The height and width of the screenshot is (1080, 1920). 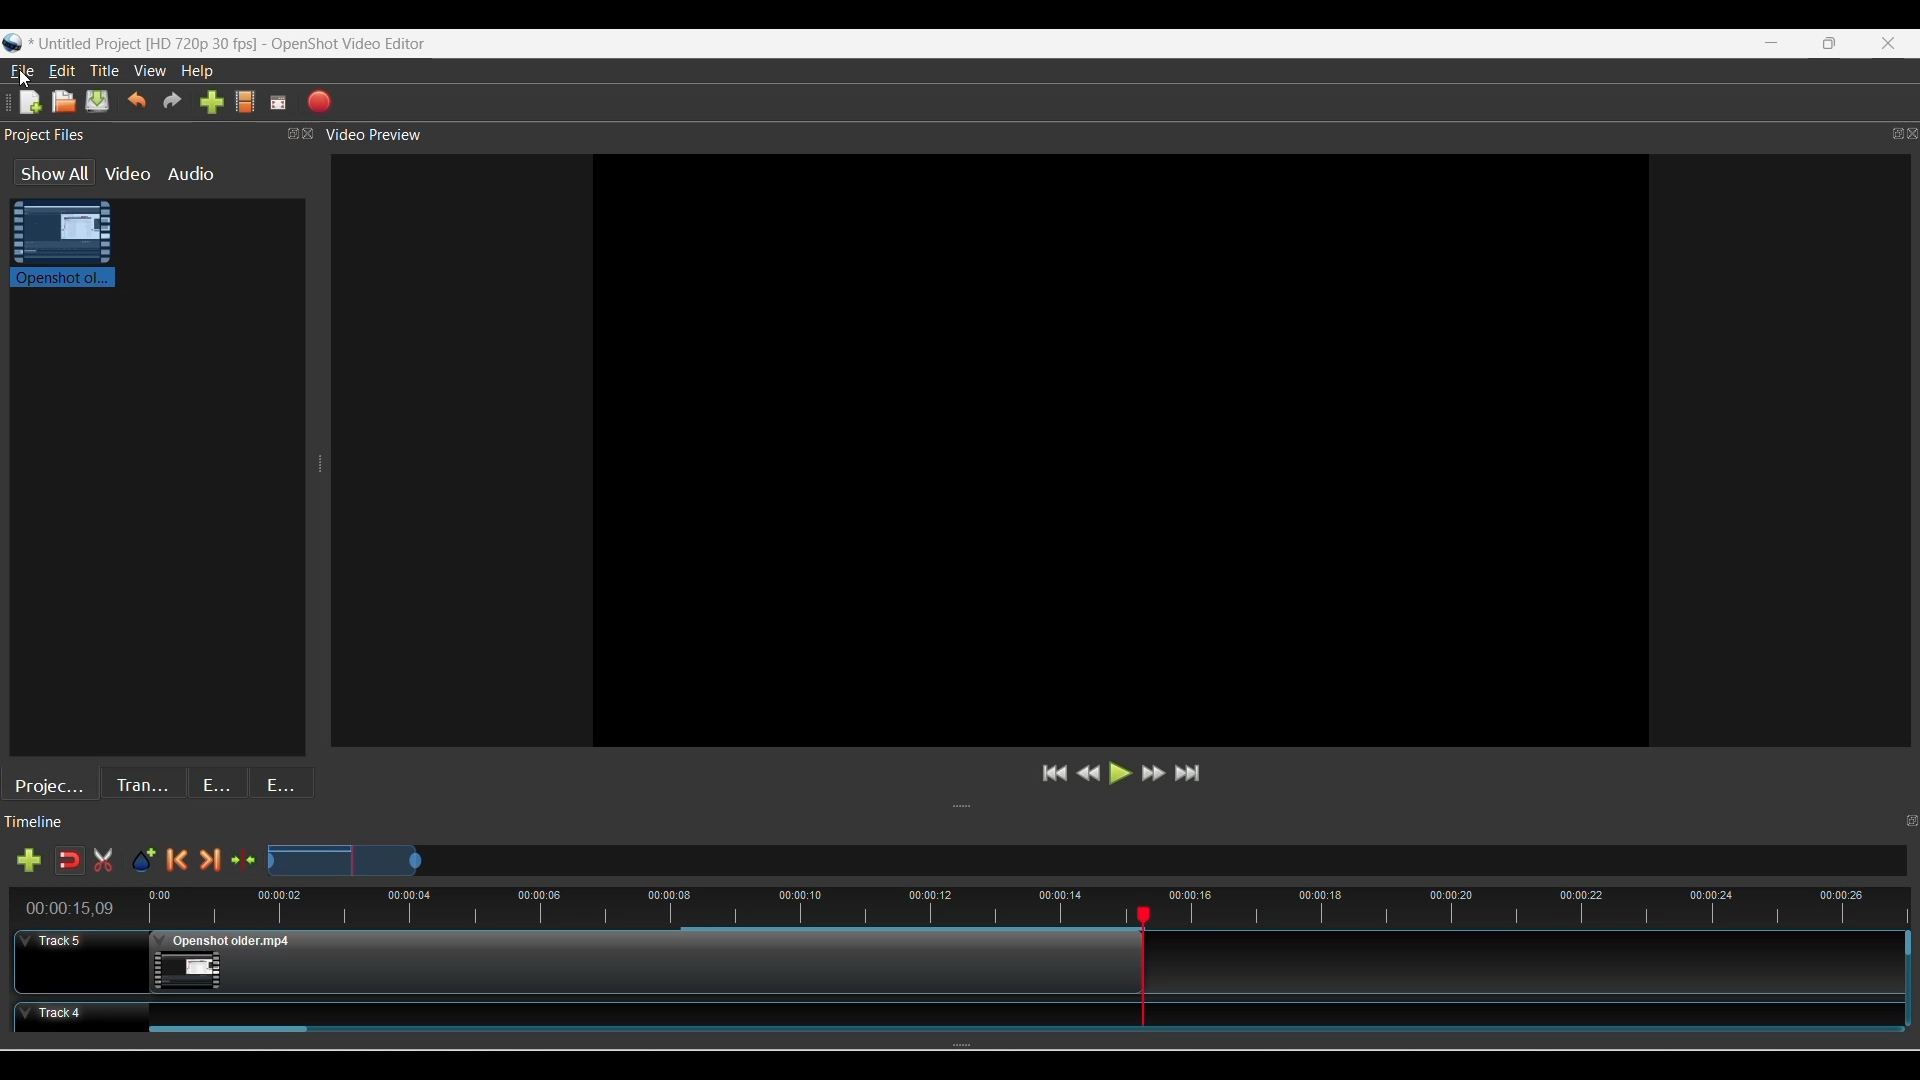 What do you see at coordinates (145, 44) in the screenshot?
I see `Project Name` at bounding box center [145, 44].